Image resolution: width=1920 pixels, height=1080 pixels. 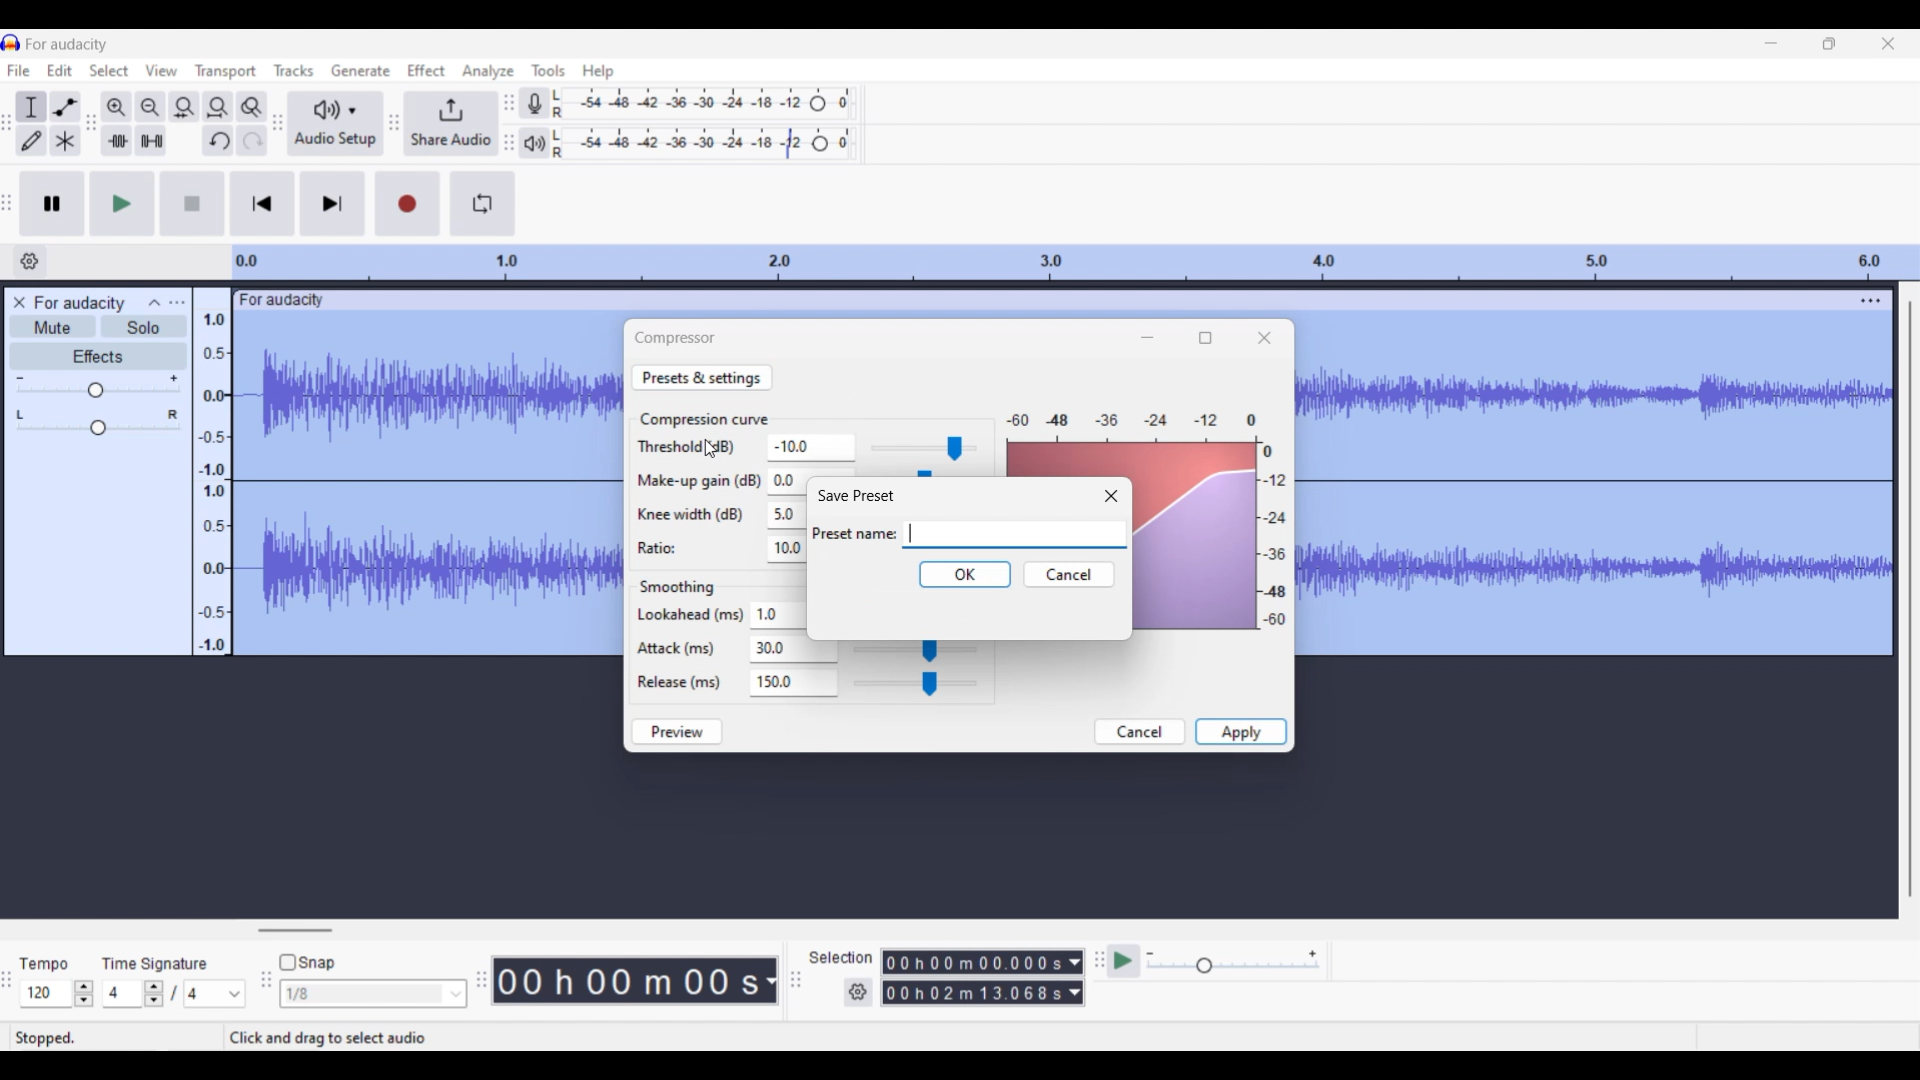 What do you see at coordinates (97, 386) in the screenshot?
I see `Volume slide` at bounding box center [97, 386].